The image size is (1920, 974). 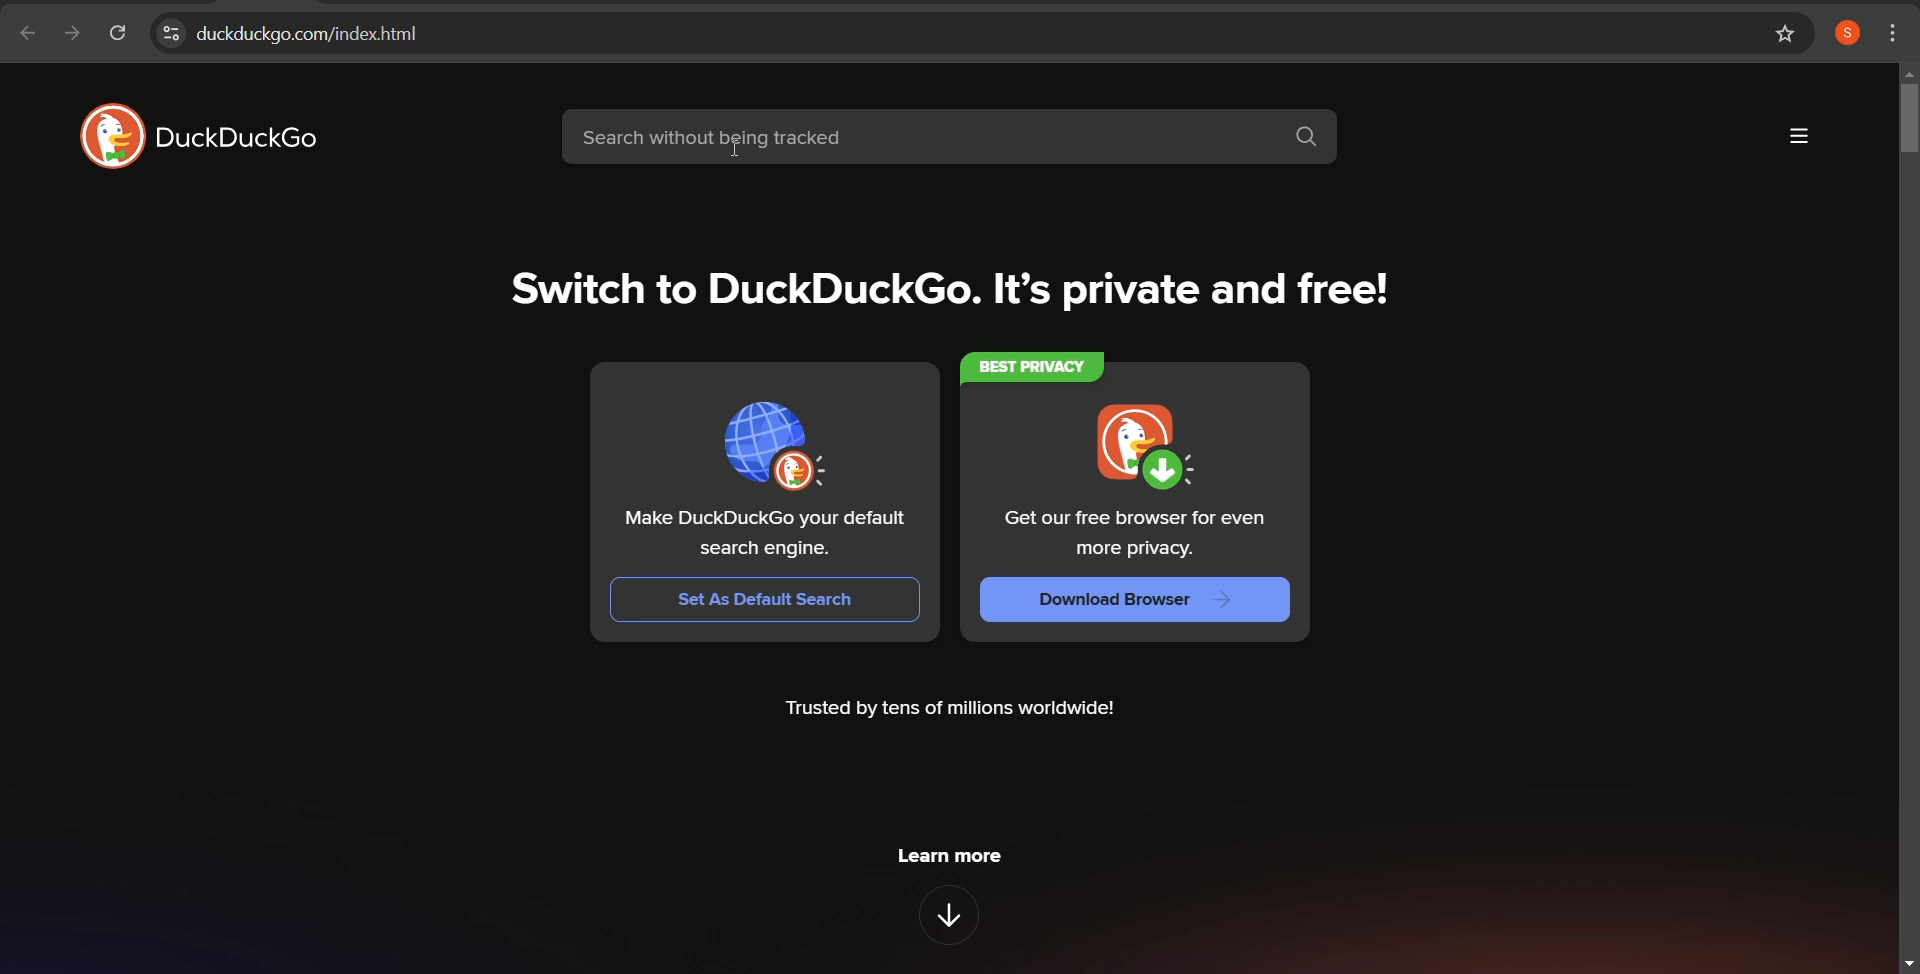 What do you see at coordinates (939, 33) in the screenshot?
I see `web address` at bounding box center [939, 33].